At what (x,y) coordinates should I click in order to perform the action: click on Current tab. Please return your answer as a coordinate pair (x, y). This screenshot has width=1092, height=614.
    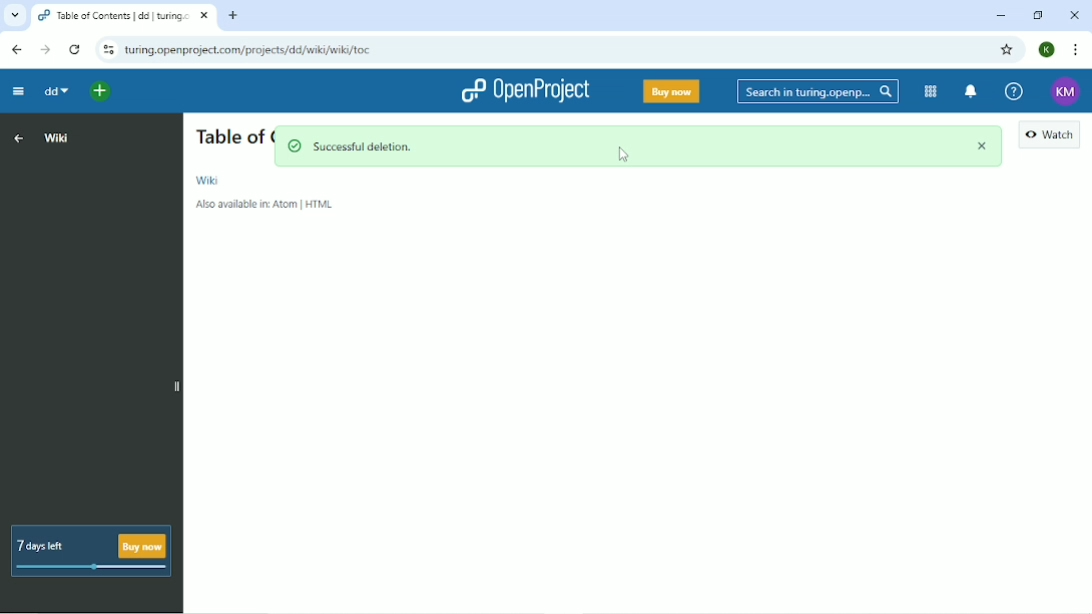
    Looking at the image, I should click on (122, 16).